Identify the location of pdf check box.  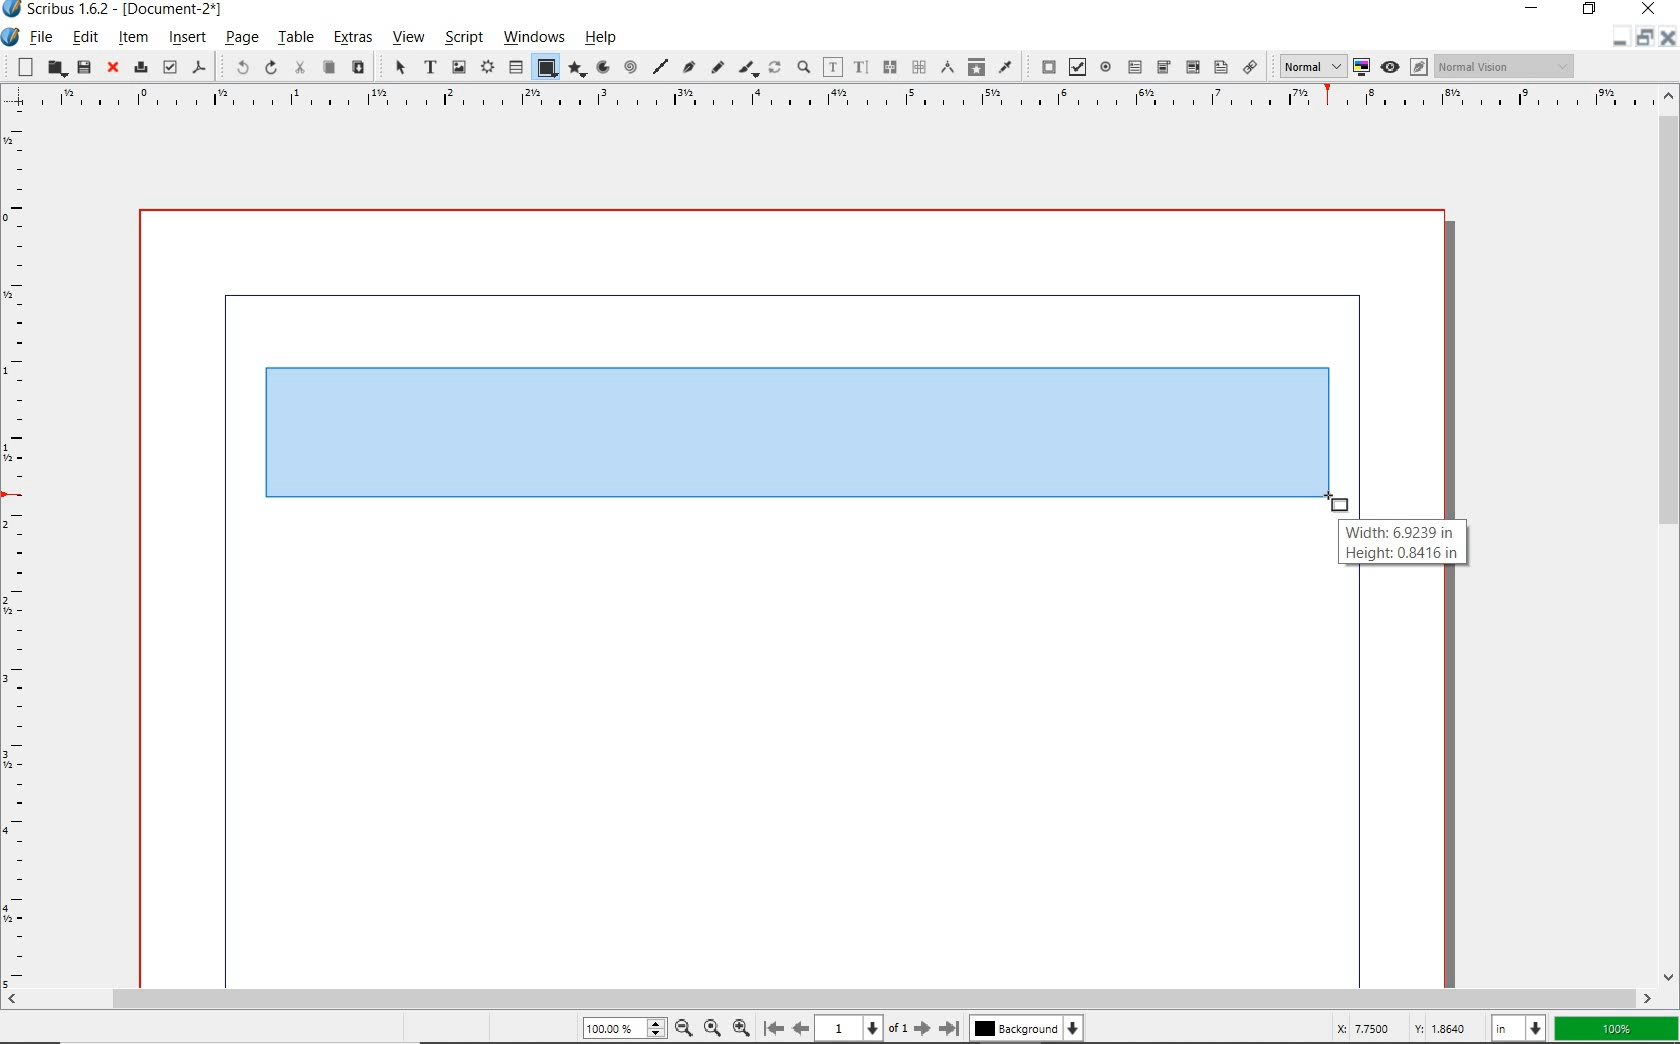
(1074, 66).